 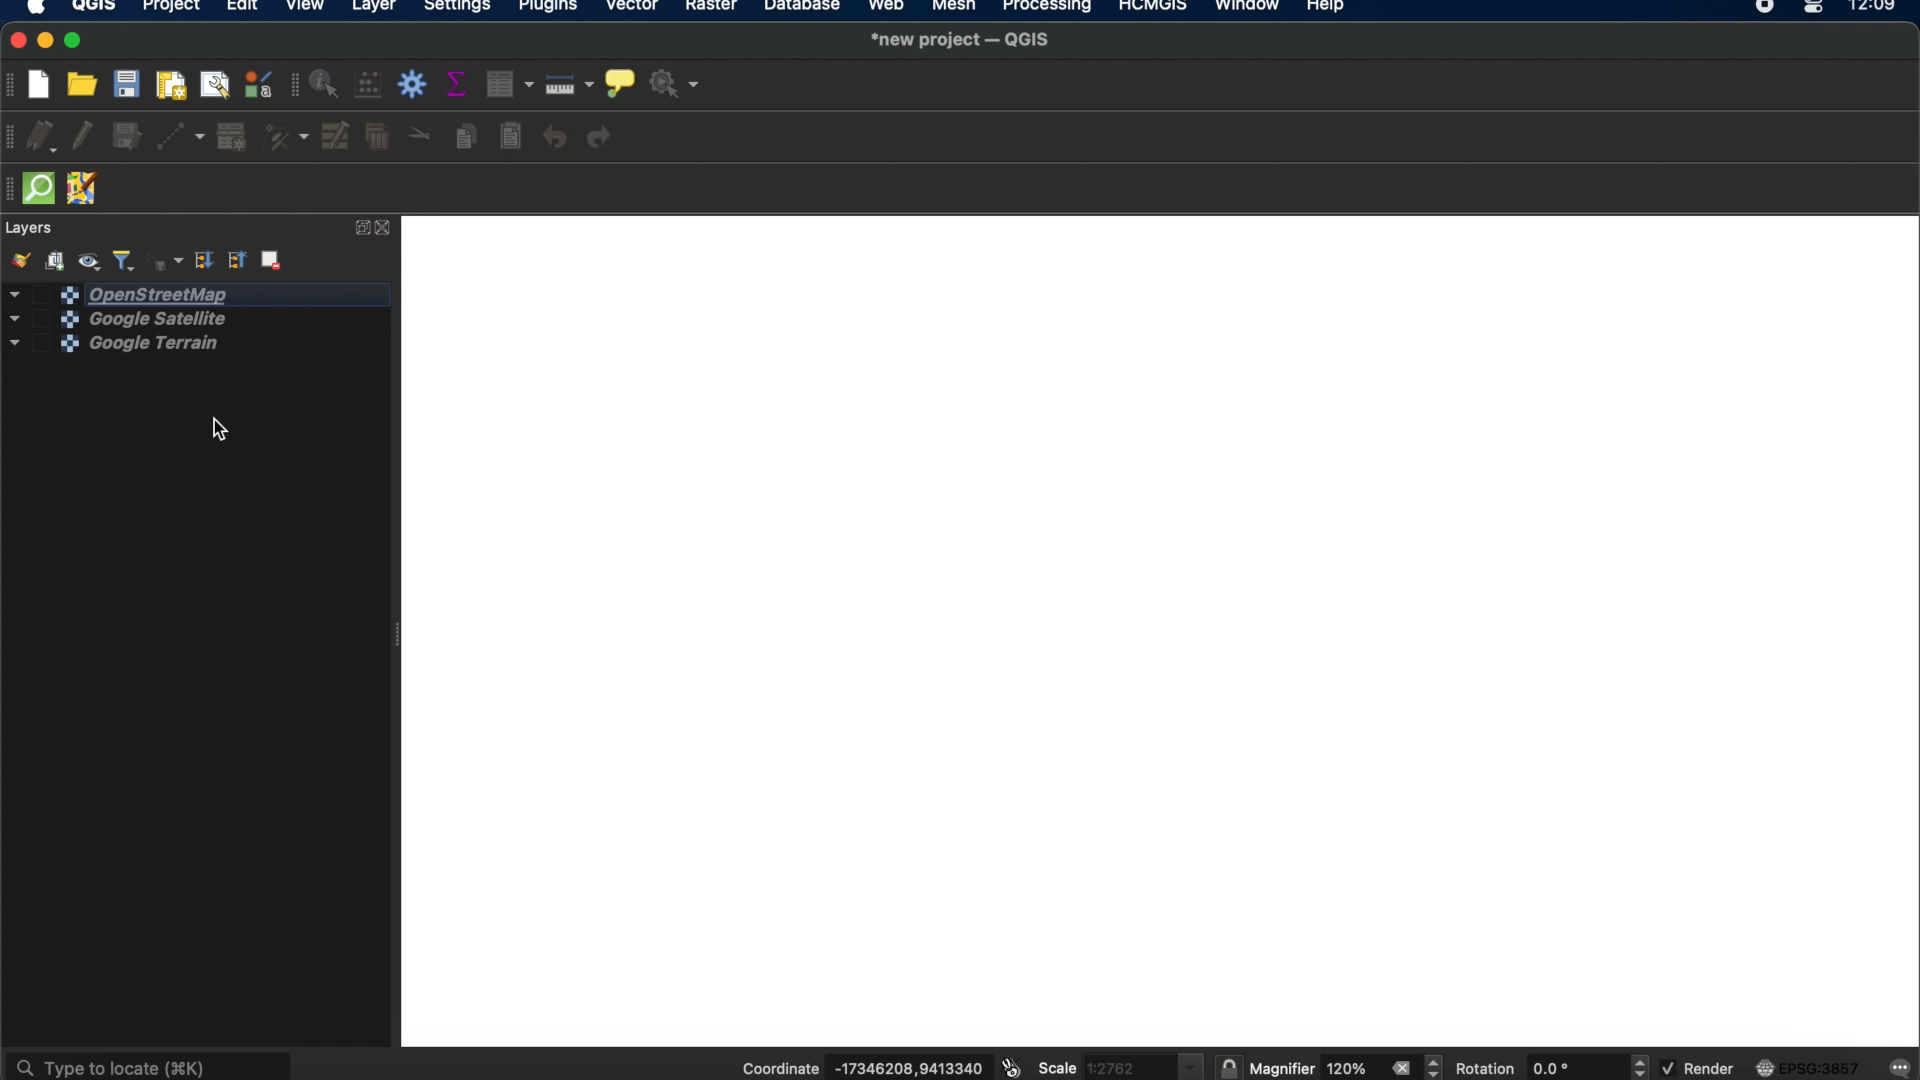 I want to click on settings, so click(x=458, y=8).